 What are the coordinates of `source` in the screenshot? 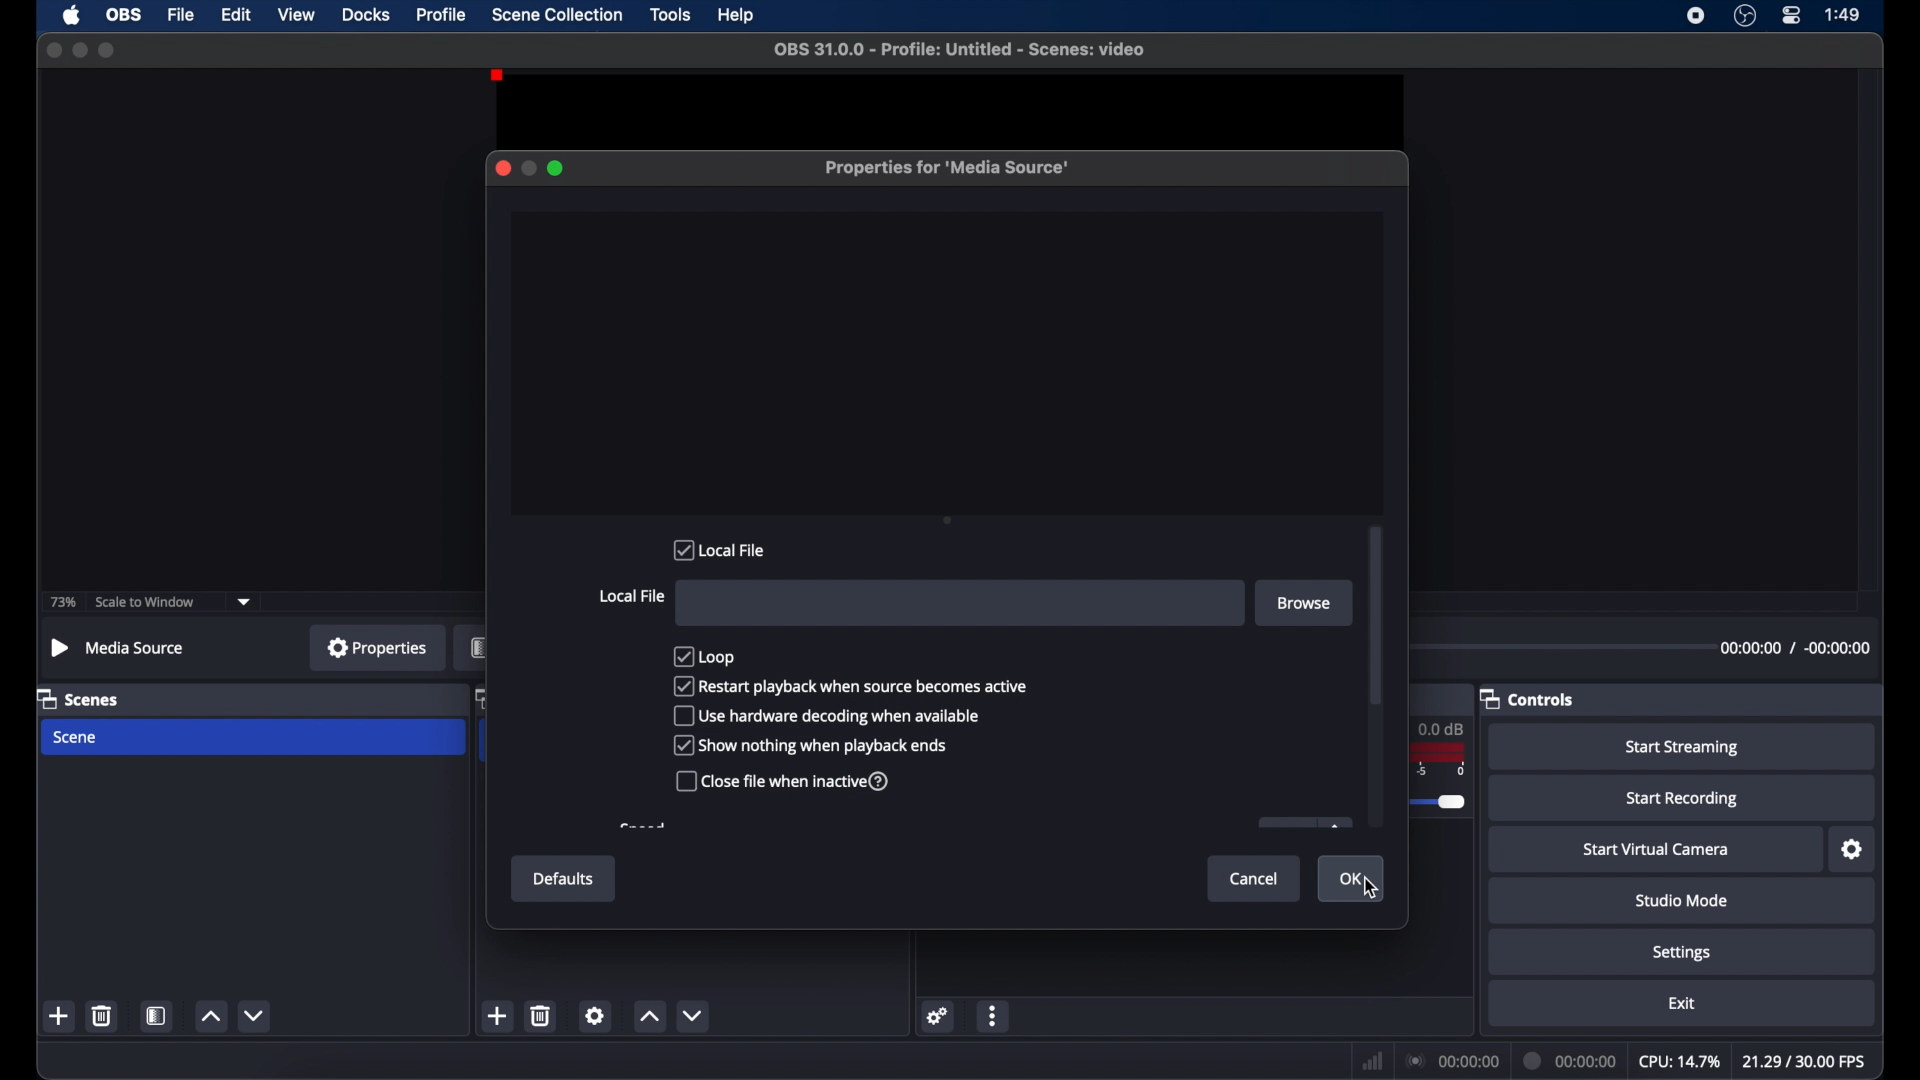 It's located at (471, 649).